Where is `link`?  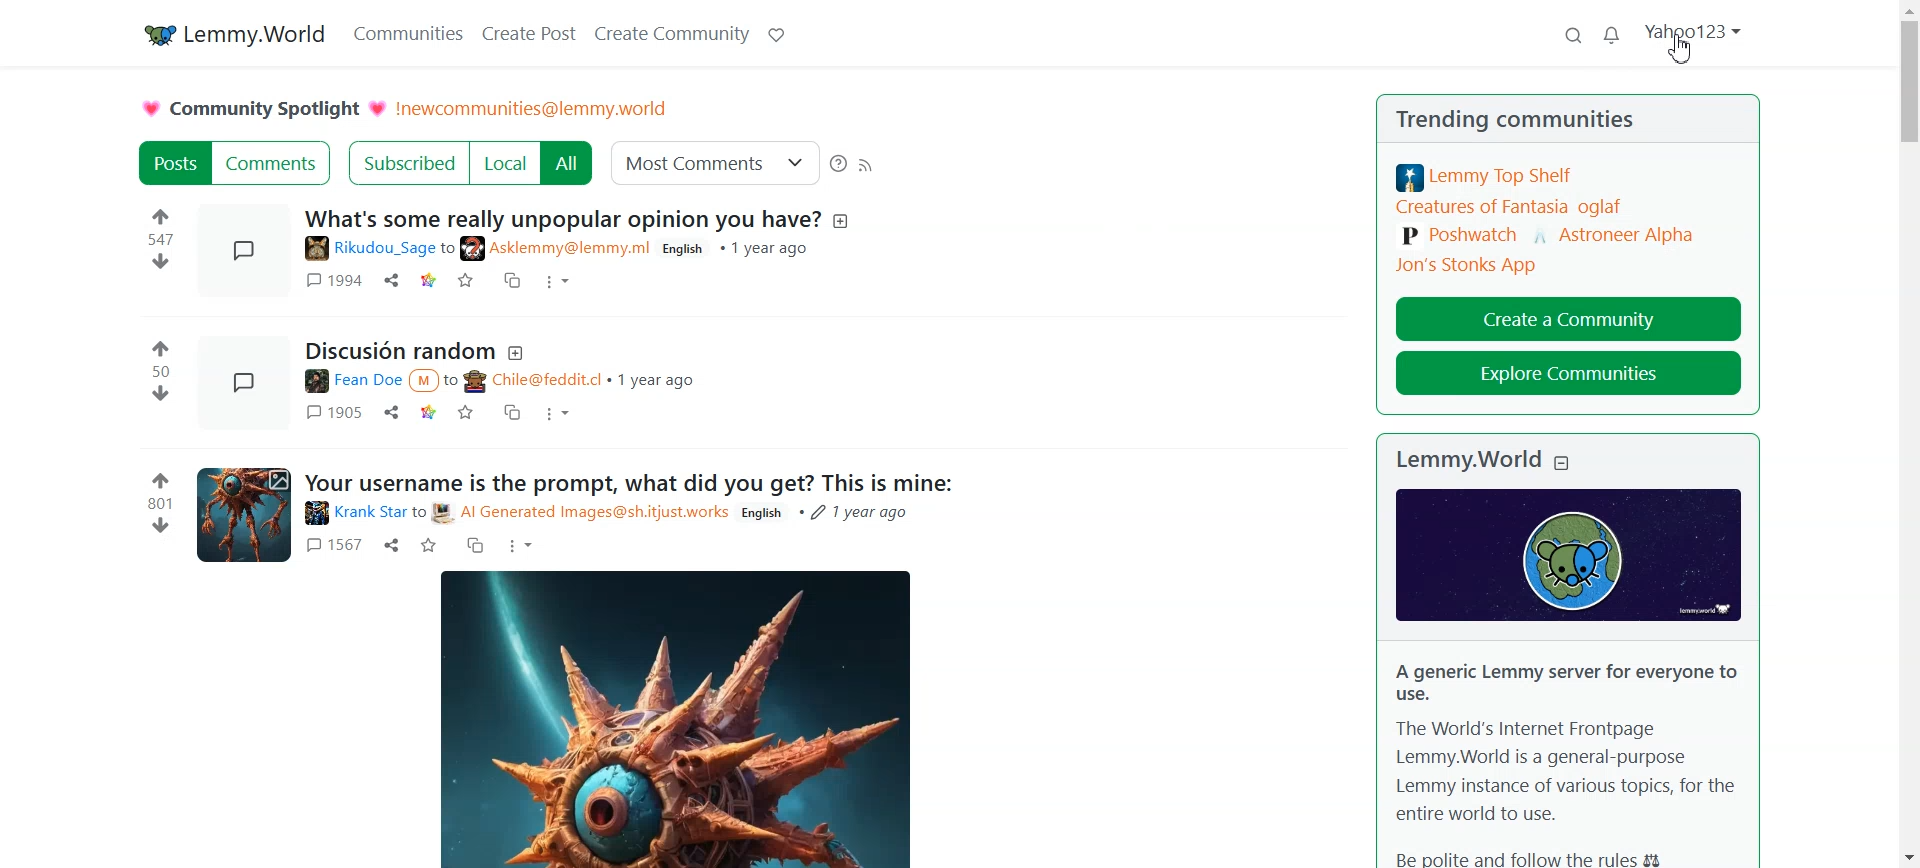 link is located at coordinates (431, 414).